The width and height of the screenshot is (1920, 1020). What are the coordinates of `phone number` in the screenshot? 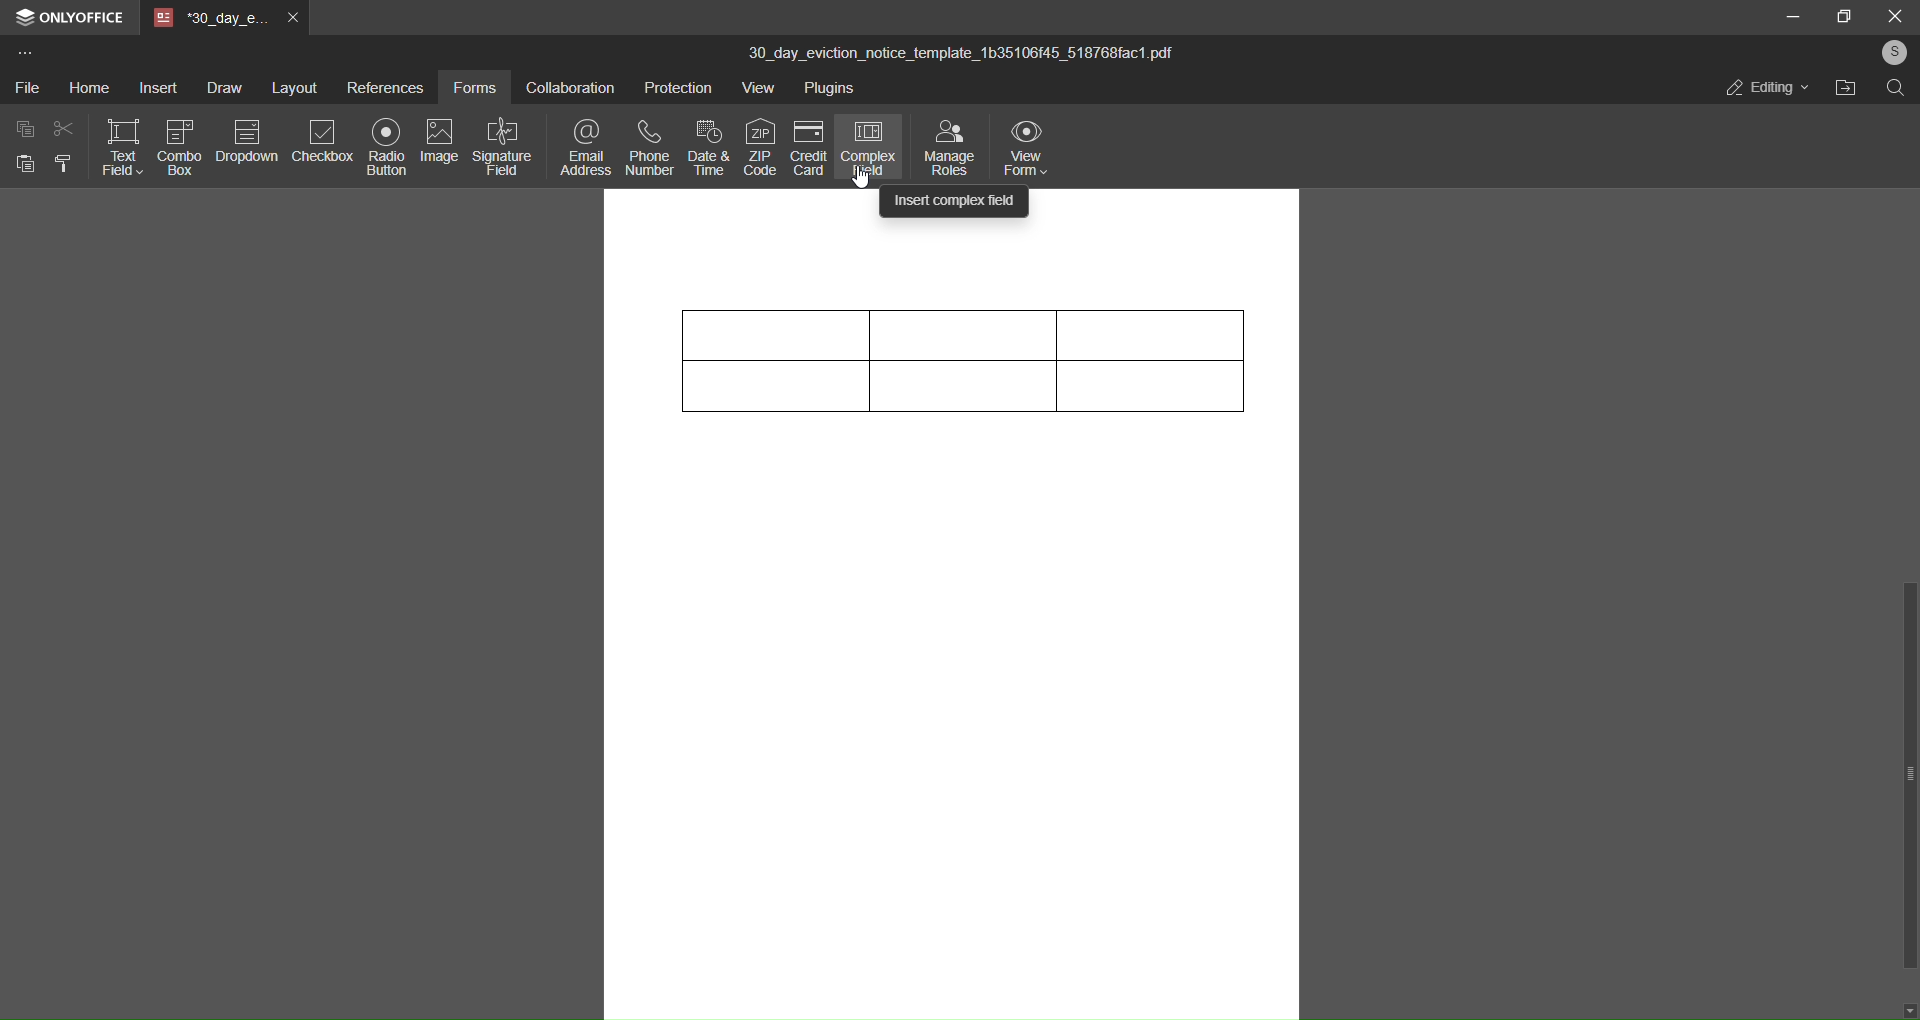 It's located at (650, 145).